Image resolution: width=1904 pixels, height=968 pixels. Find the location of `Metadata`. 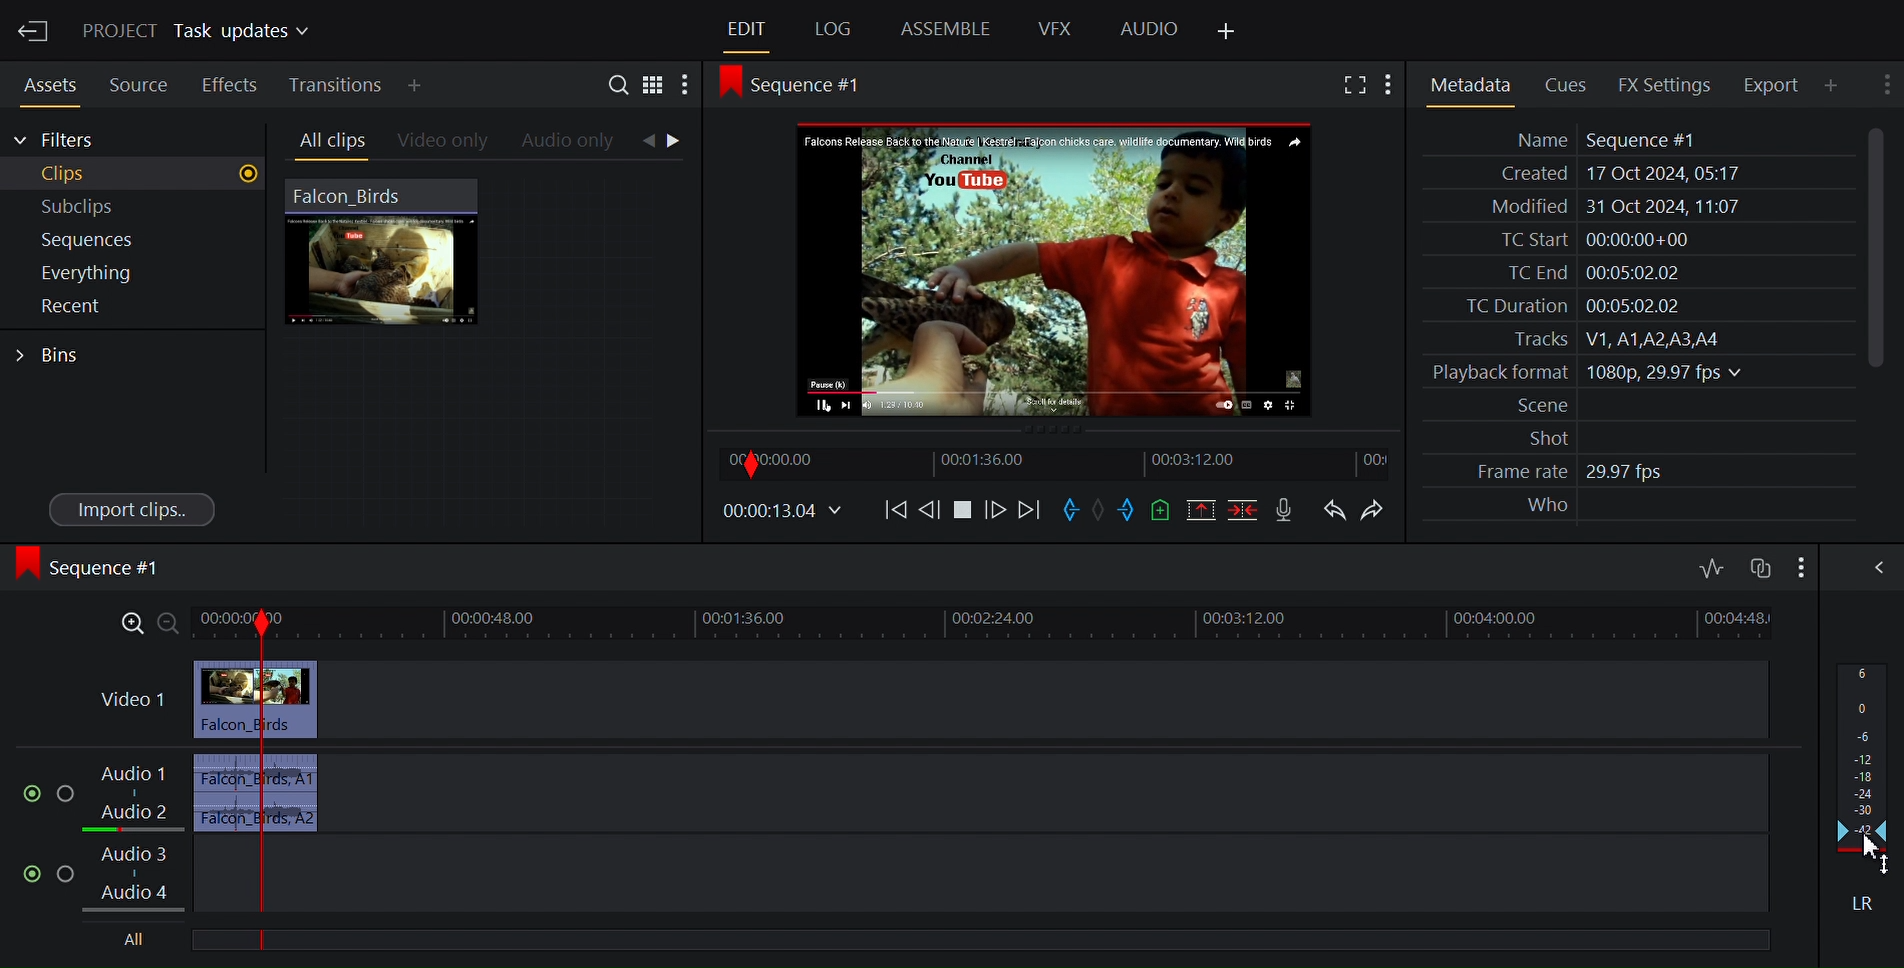

Metadata is located at coordinates (1470, 82).